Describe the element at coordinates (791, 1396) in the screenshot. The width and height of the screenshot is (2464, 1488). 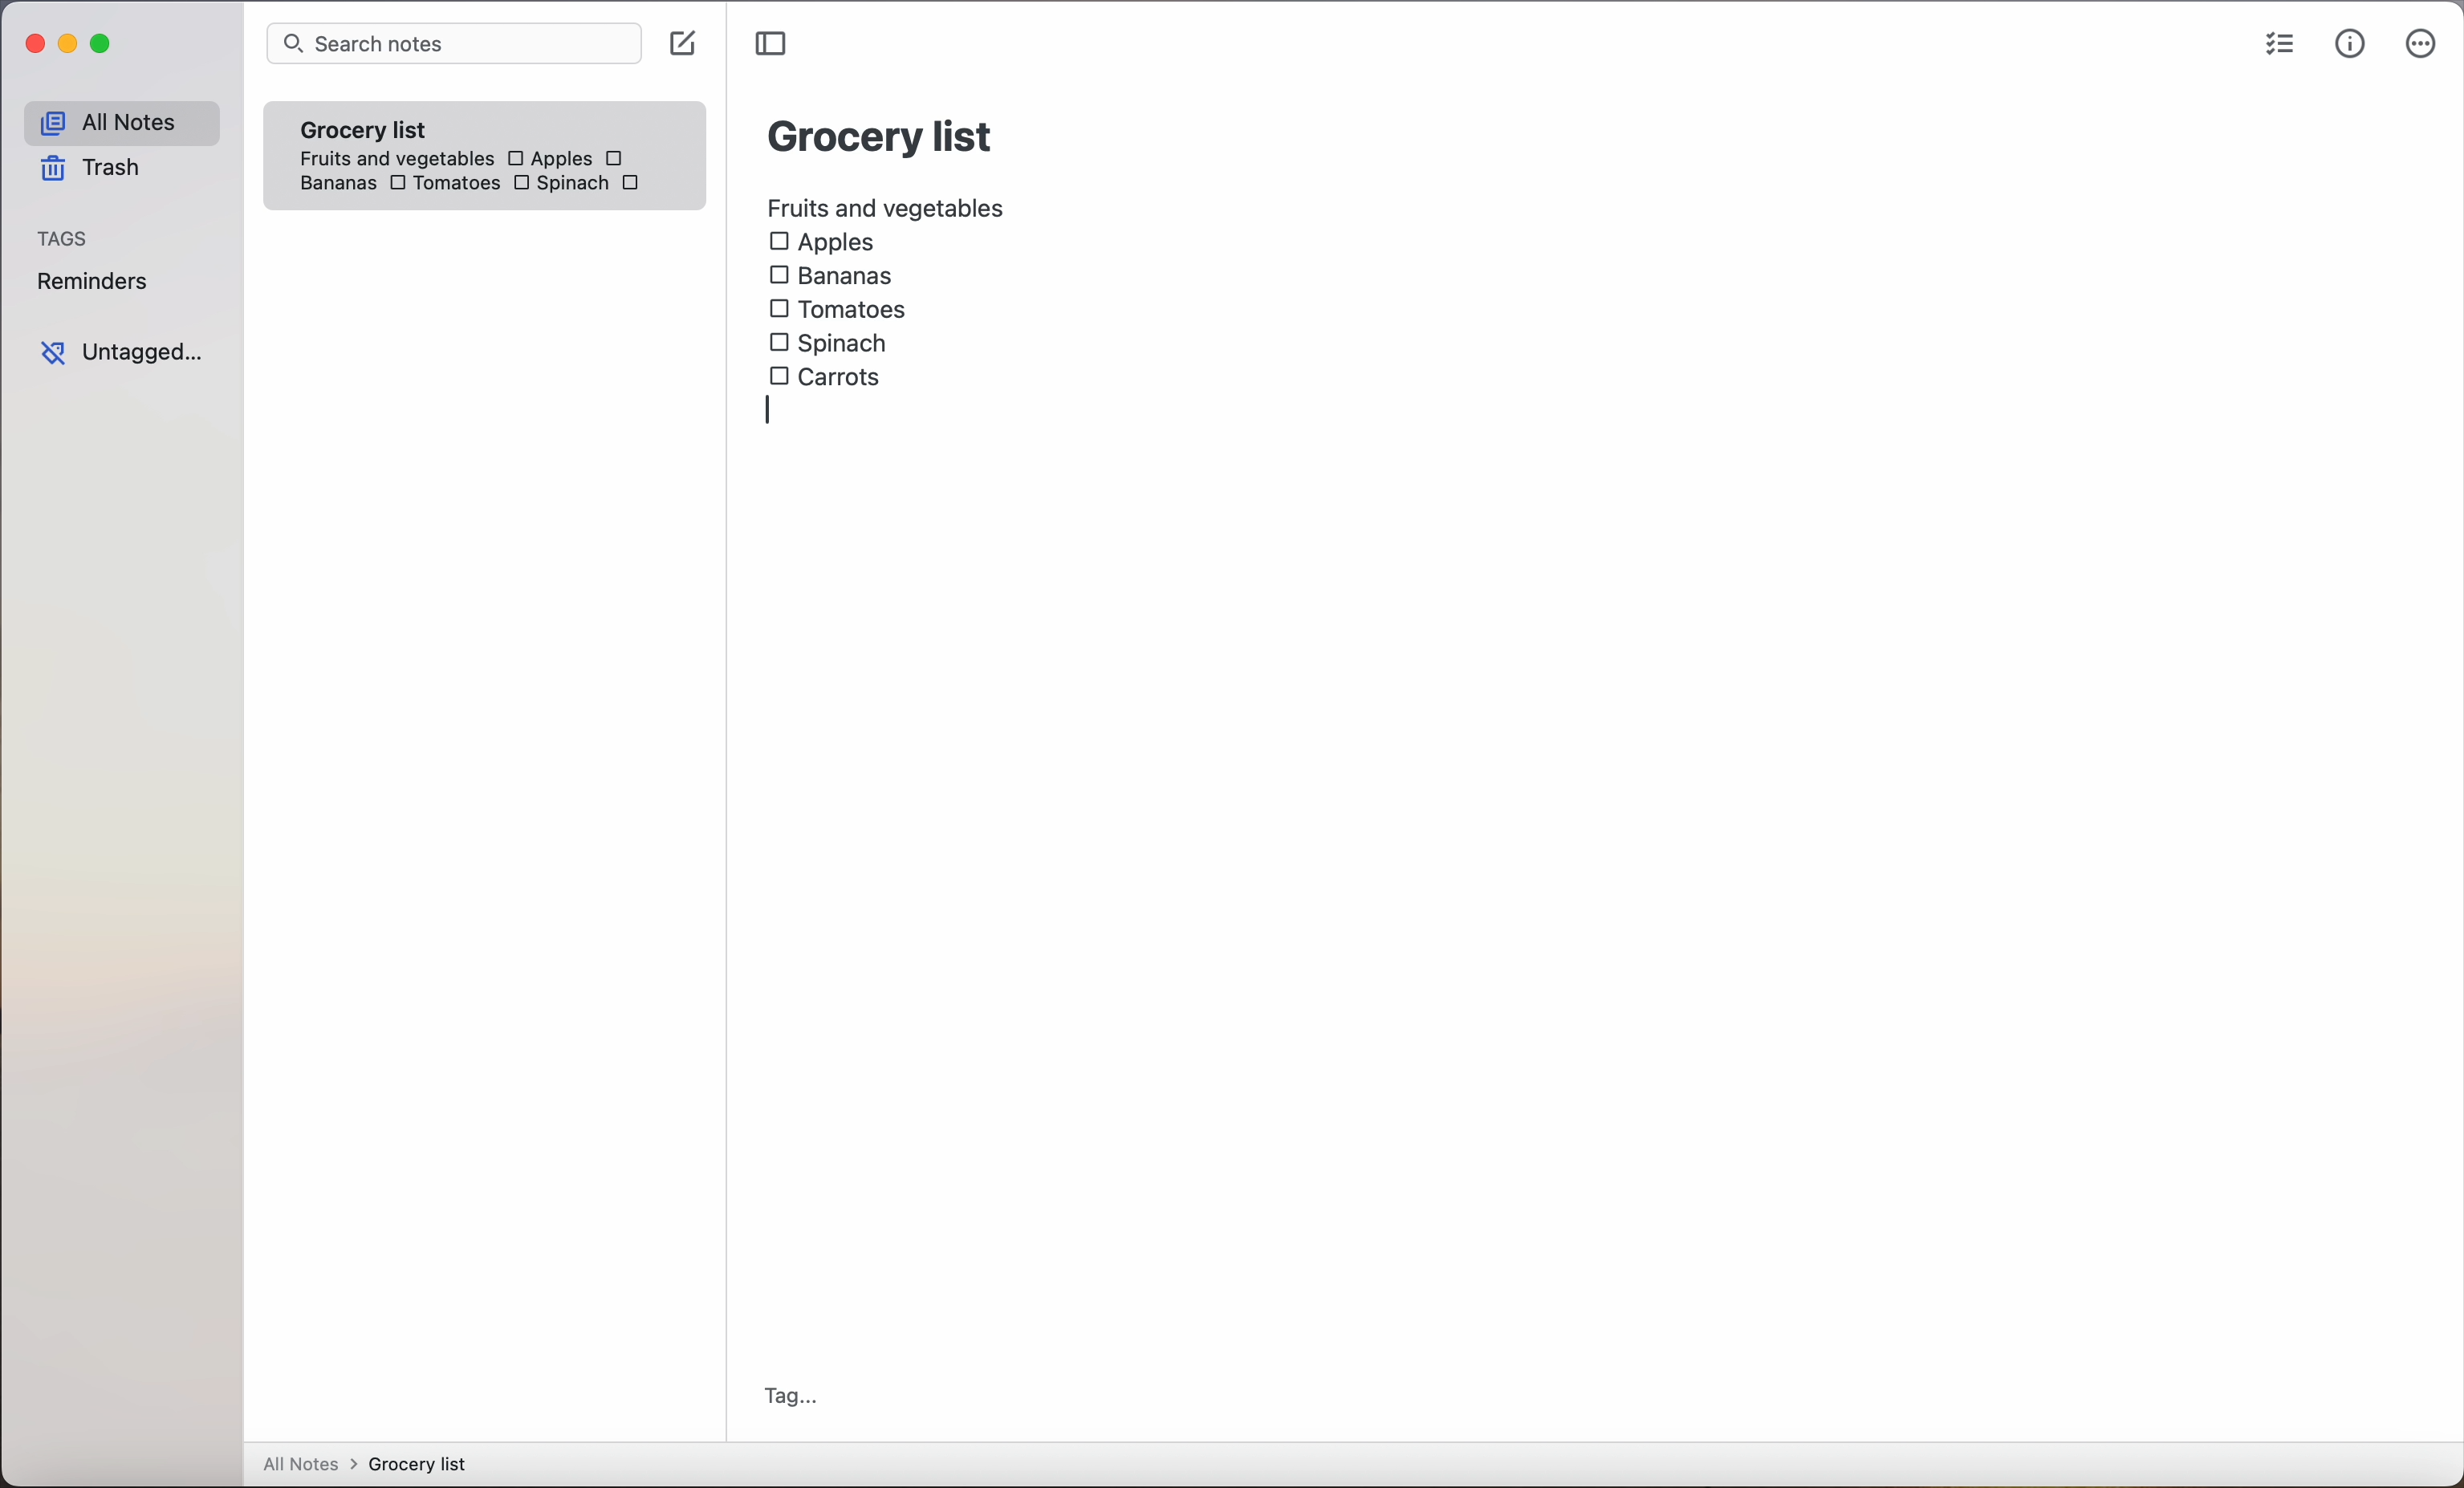
I see `tag` at that location.